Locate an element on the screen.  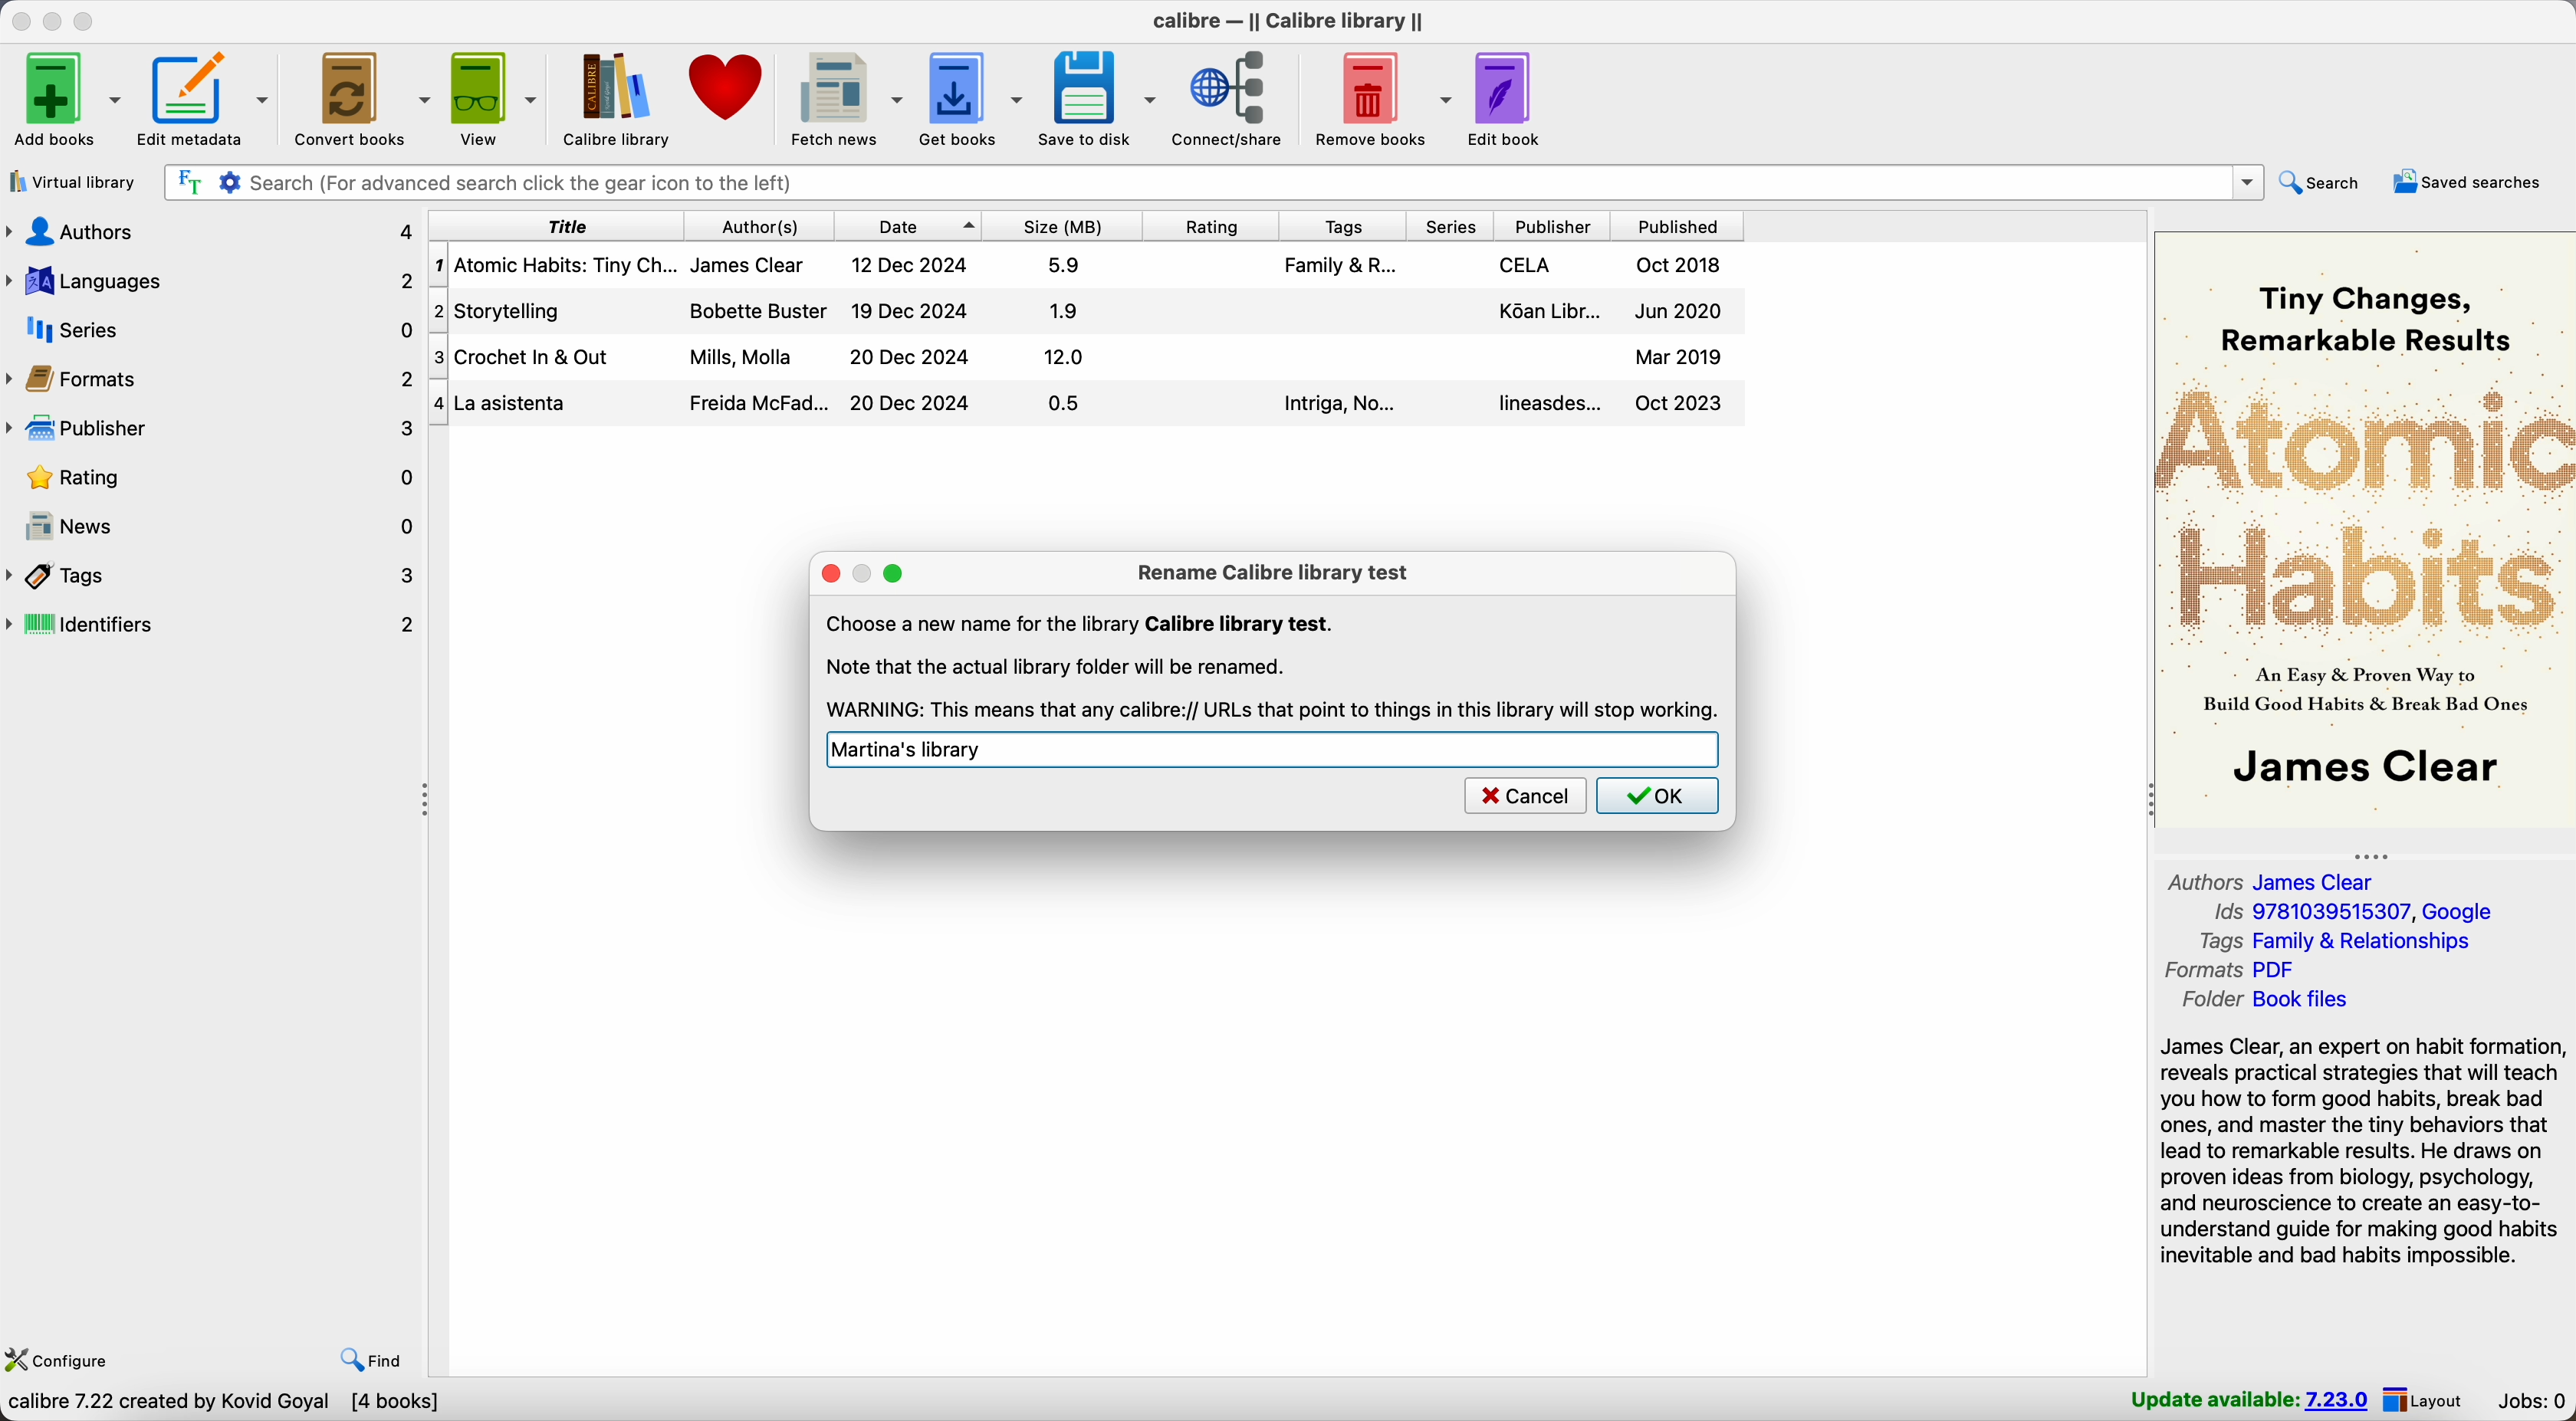
Ids 9781039515307, Google is located at coordinates (2355, 908).